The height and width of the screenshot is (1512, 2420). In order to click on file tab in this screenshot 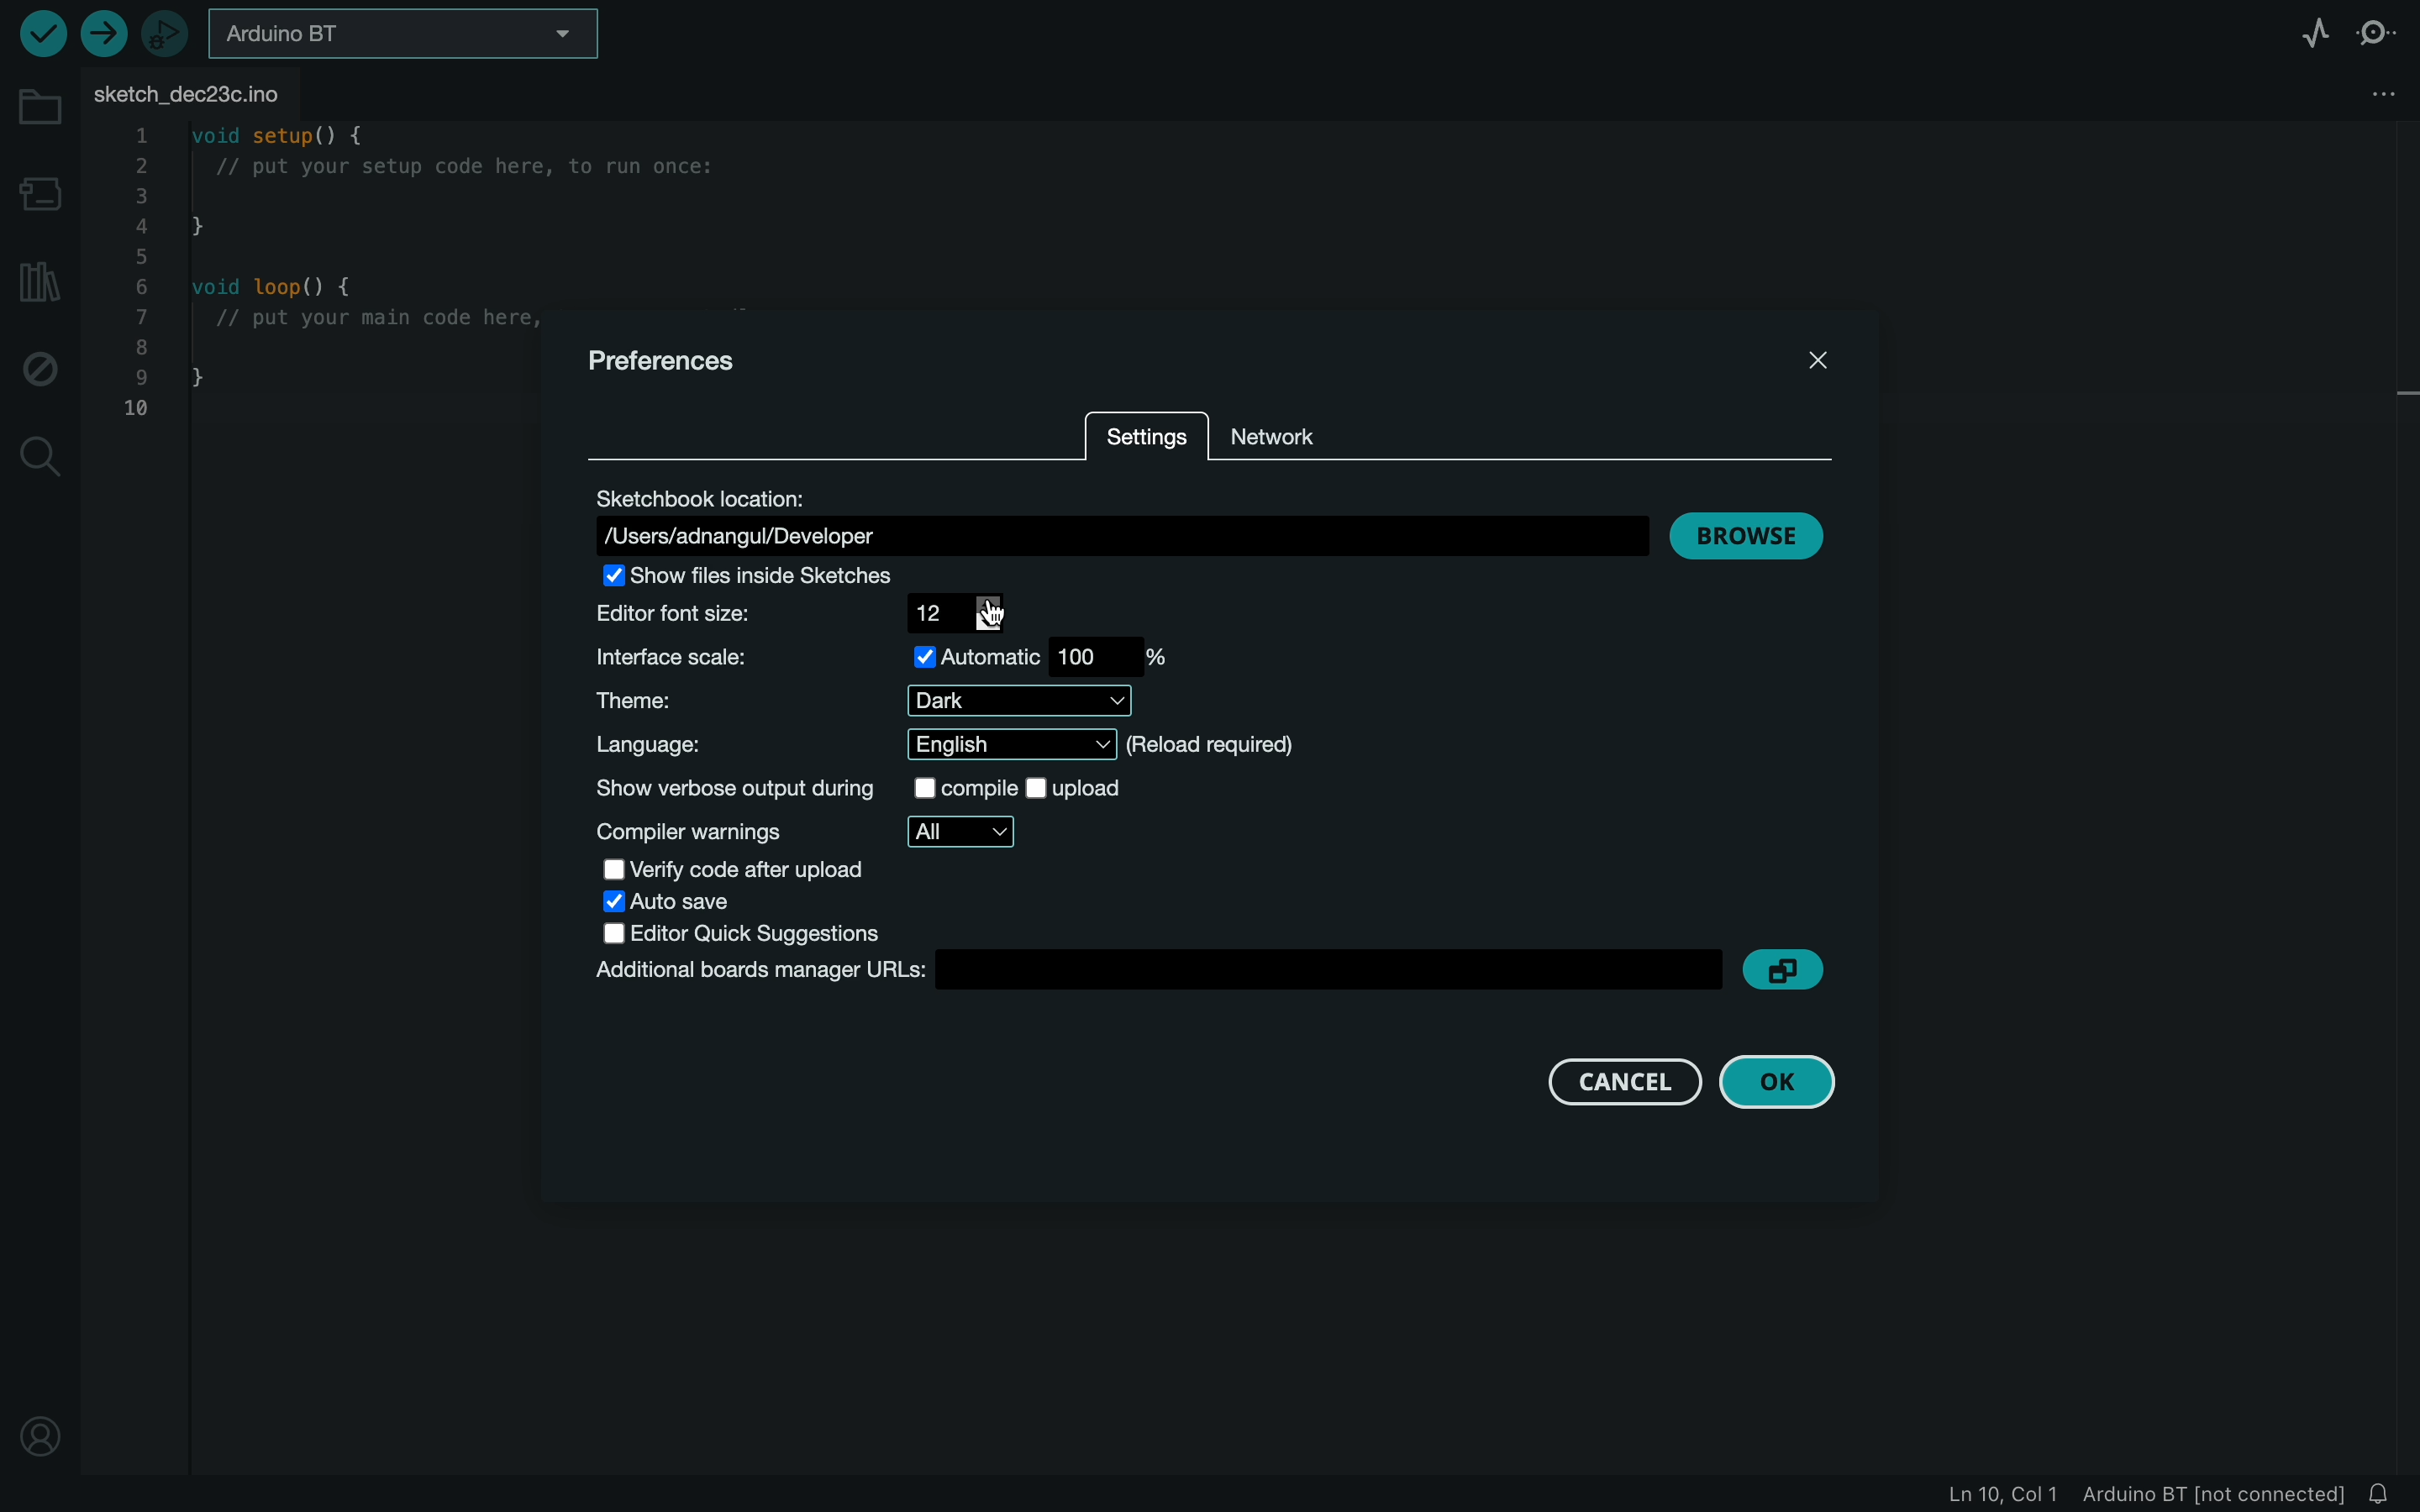, I will do `click(199, 89)`.